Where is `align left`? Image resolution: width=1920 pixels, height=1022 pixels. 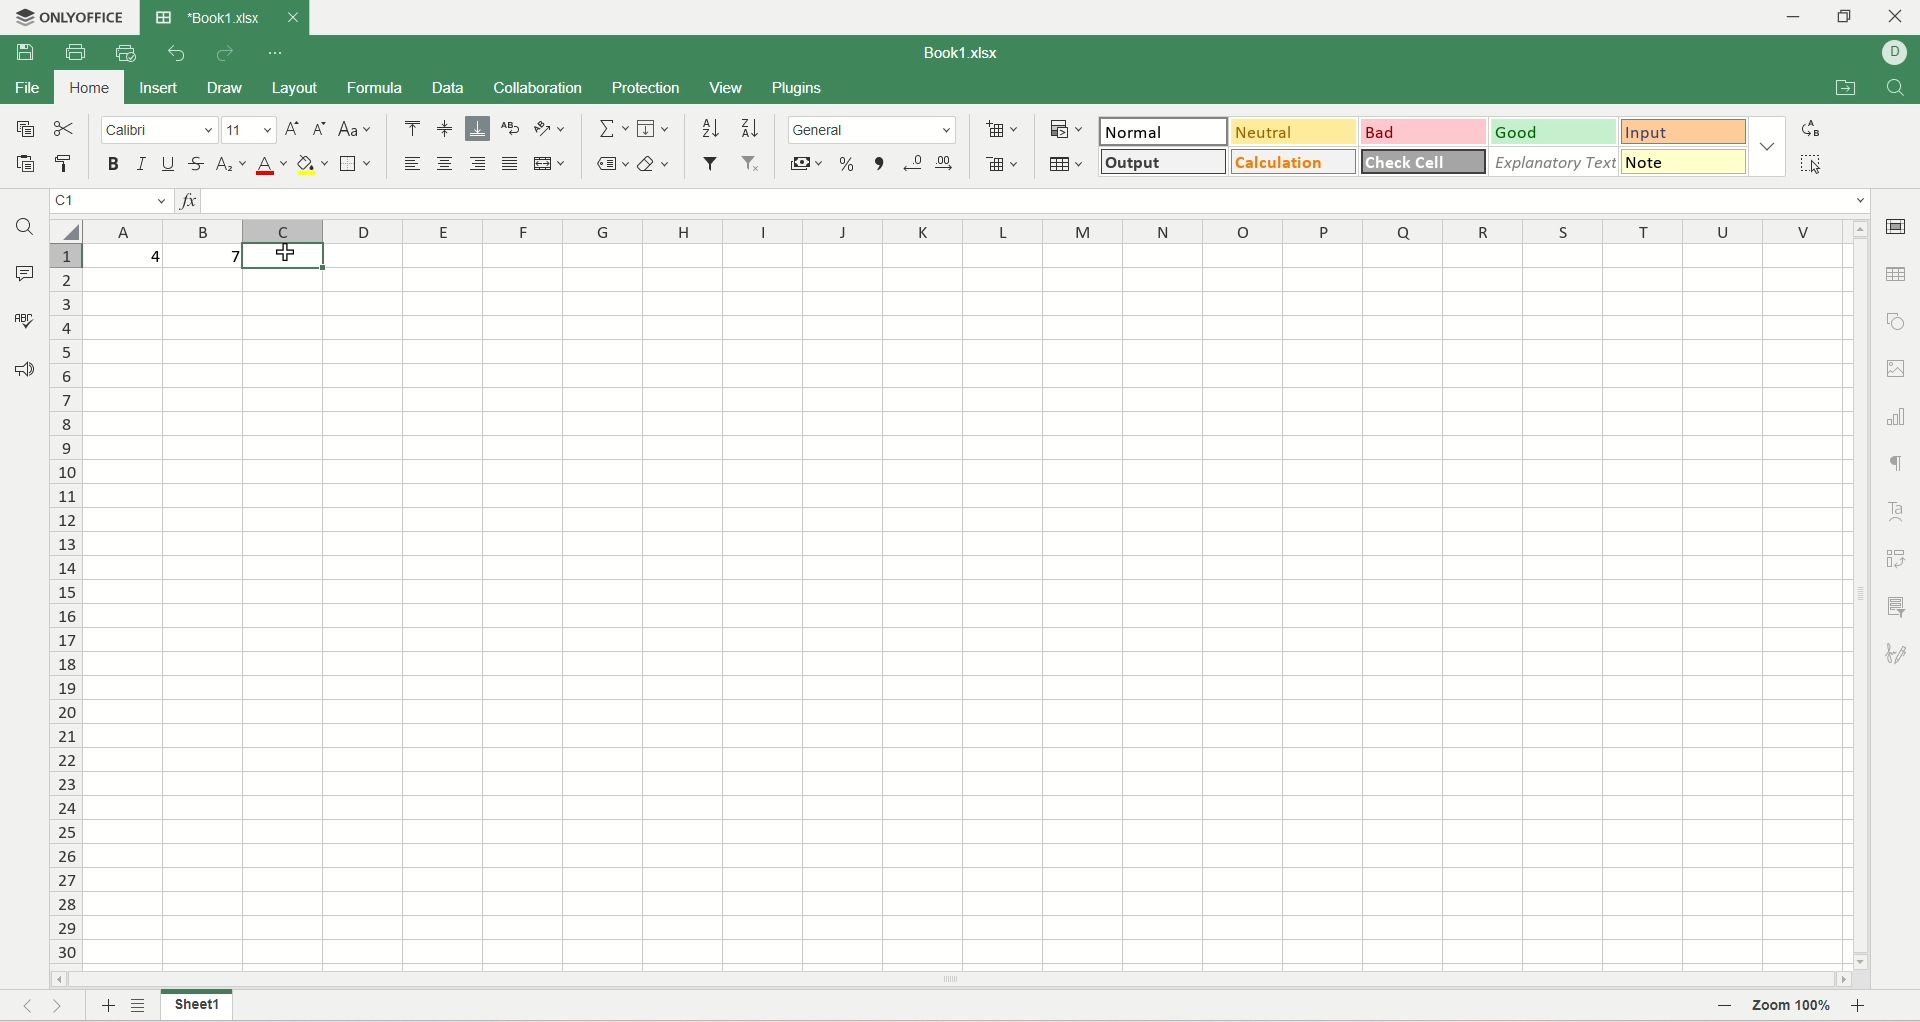
align left is located at coordinates (416, 163).